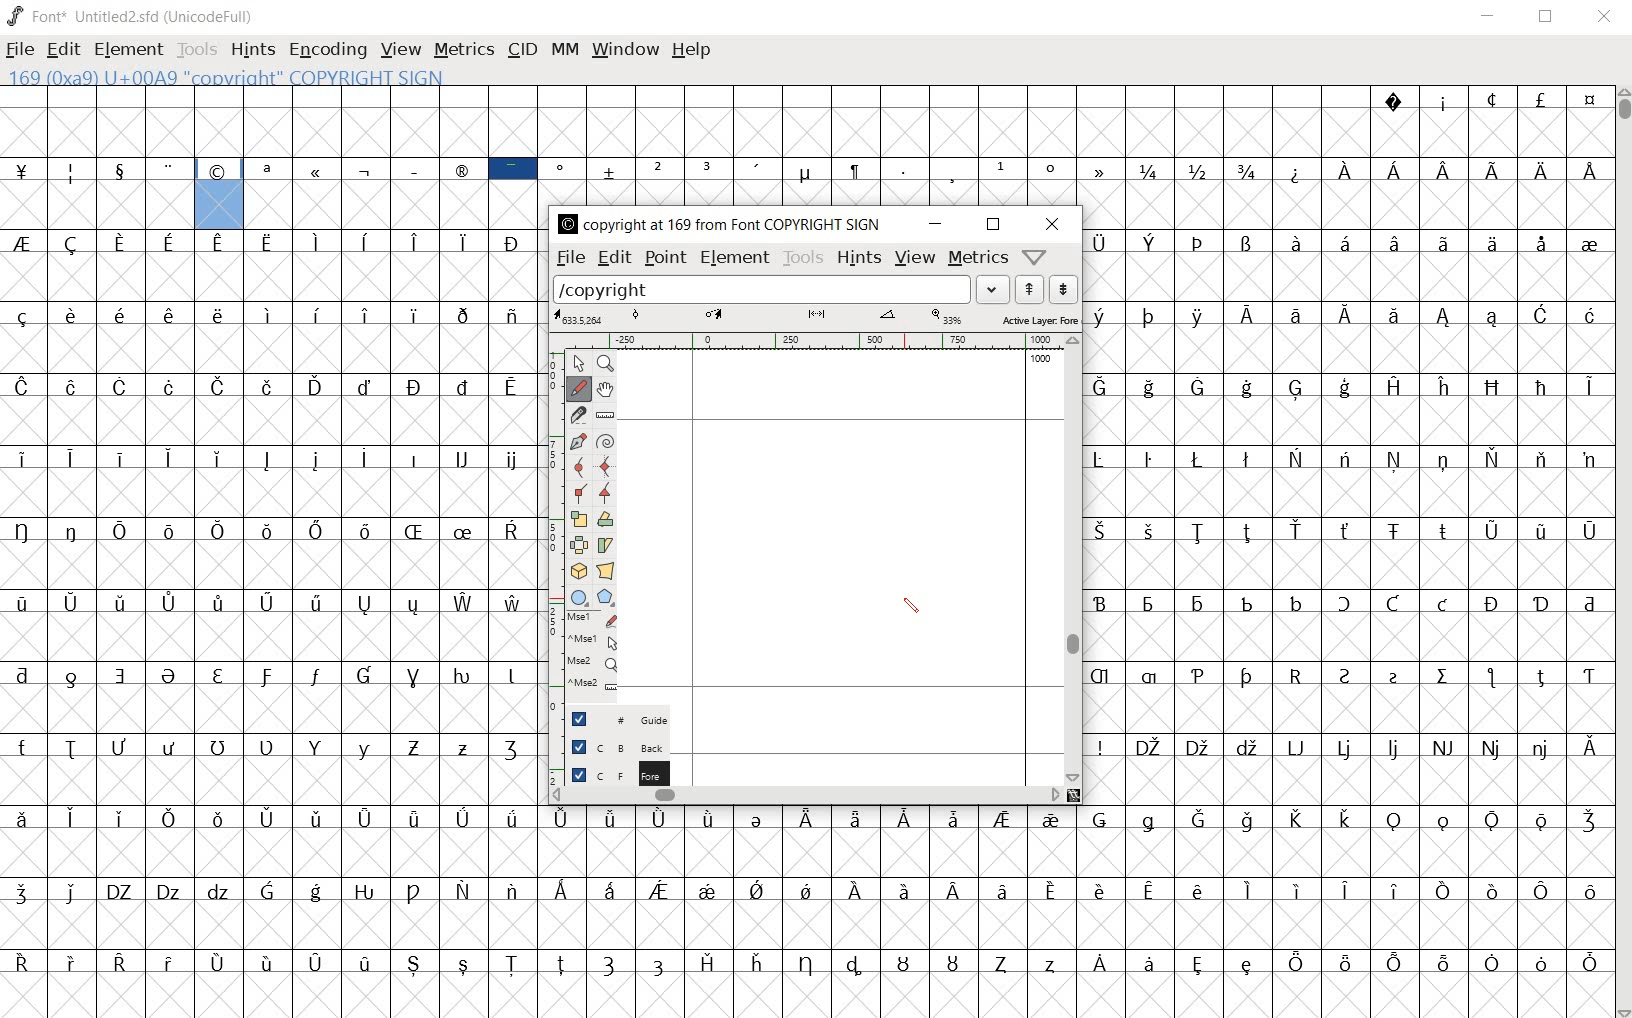 The image size is (1632, 1018). I want to click on close, so click(1605, 17).